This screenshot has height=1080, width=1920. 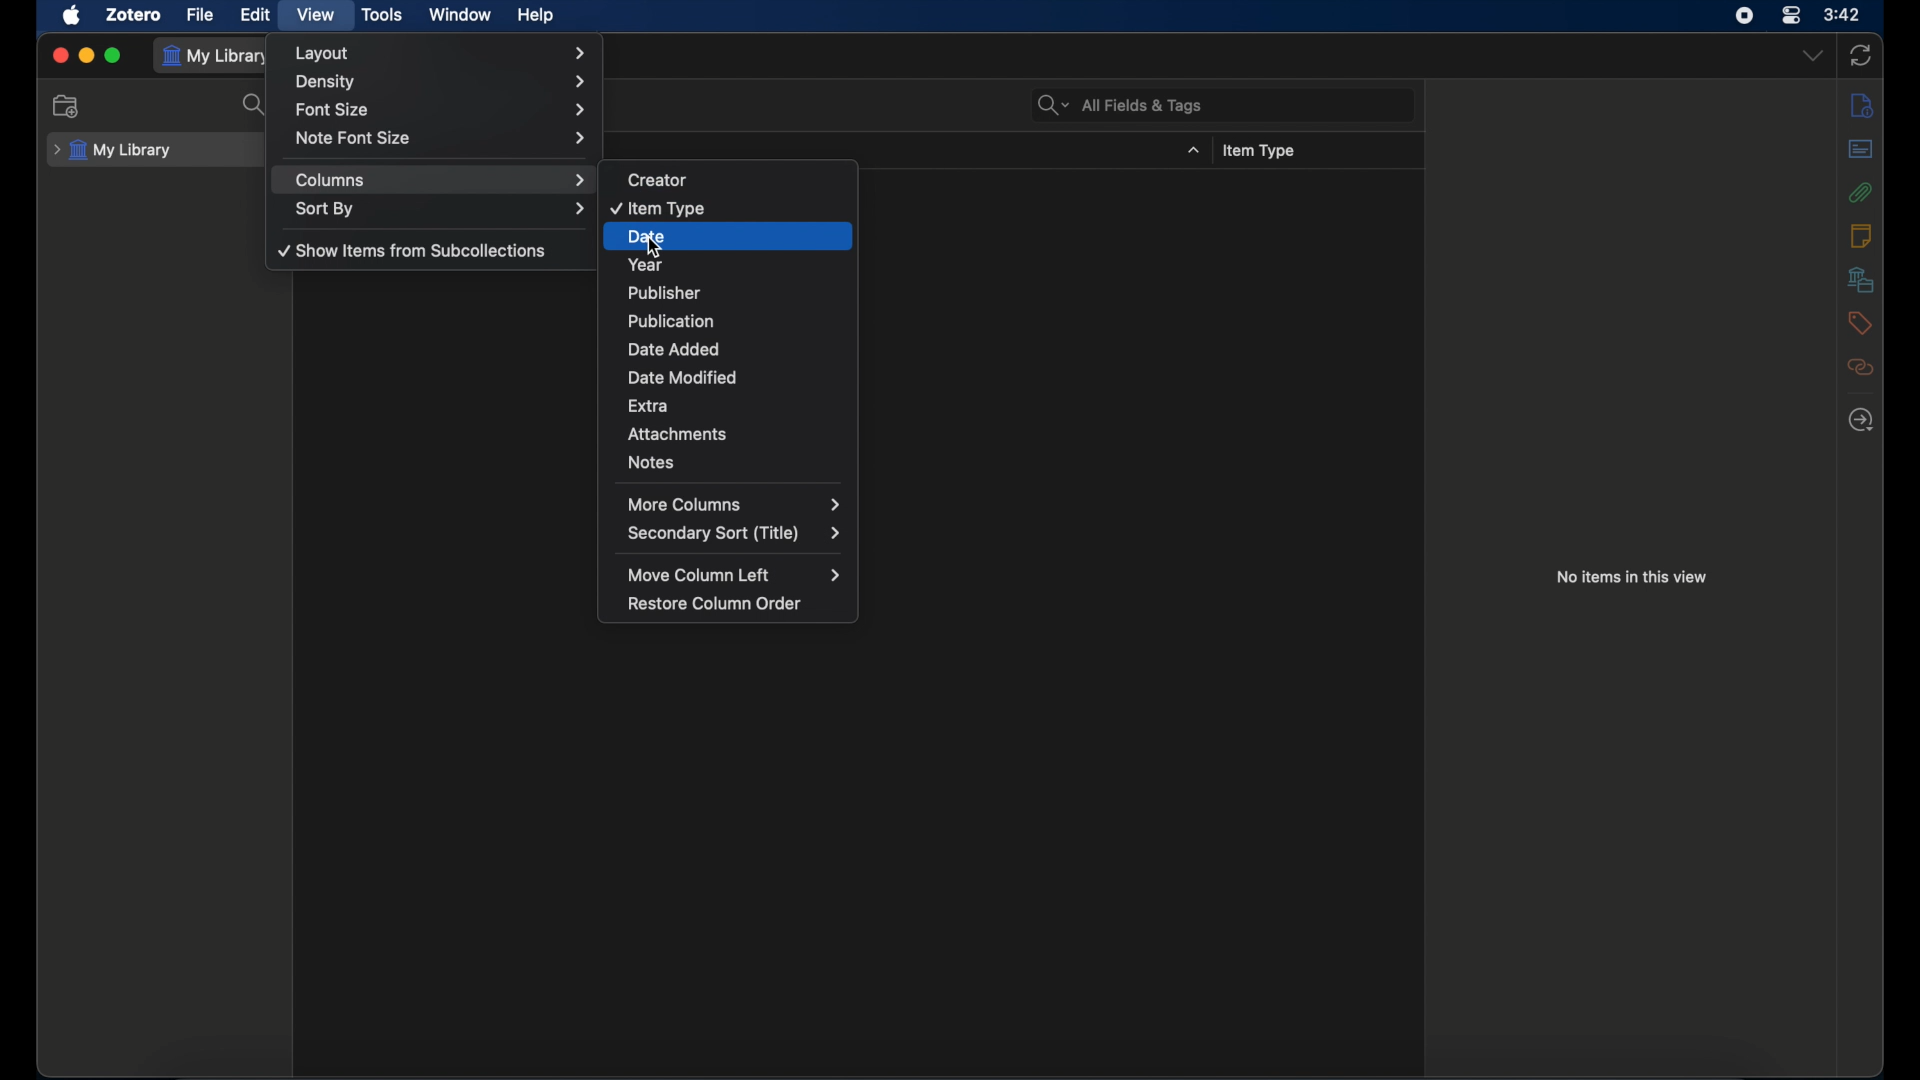 I want to click on locate, so click(x=1860, y=418).